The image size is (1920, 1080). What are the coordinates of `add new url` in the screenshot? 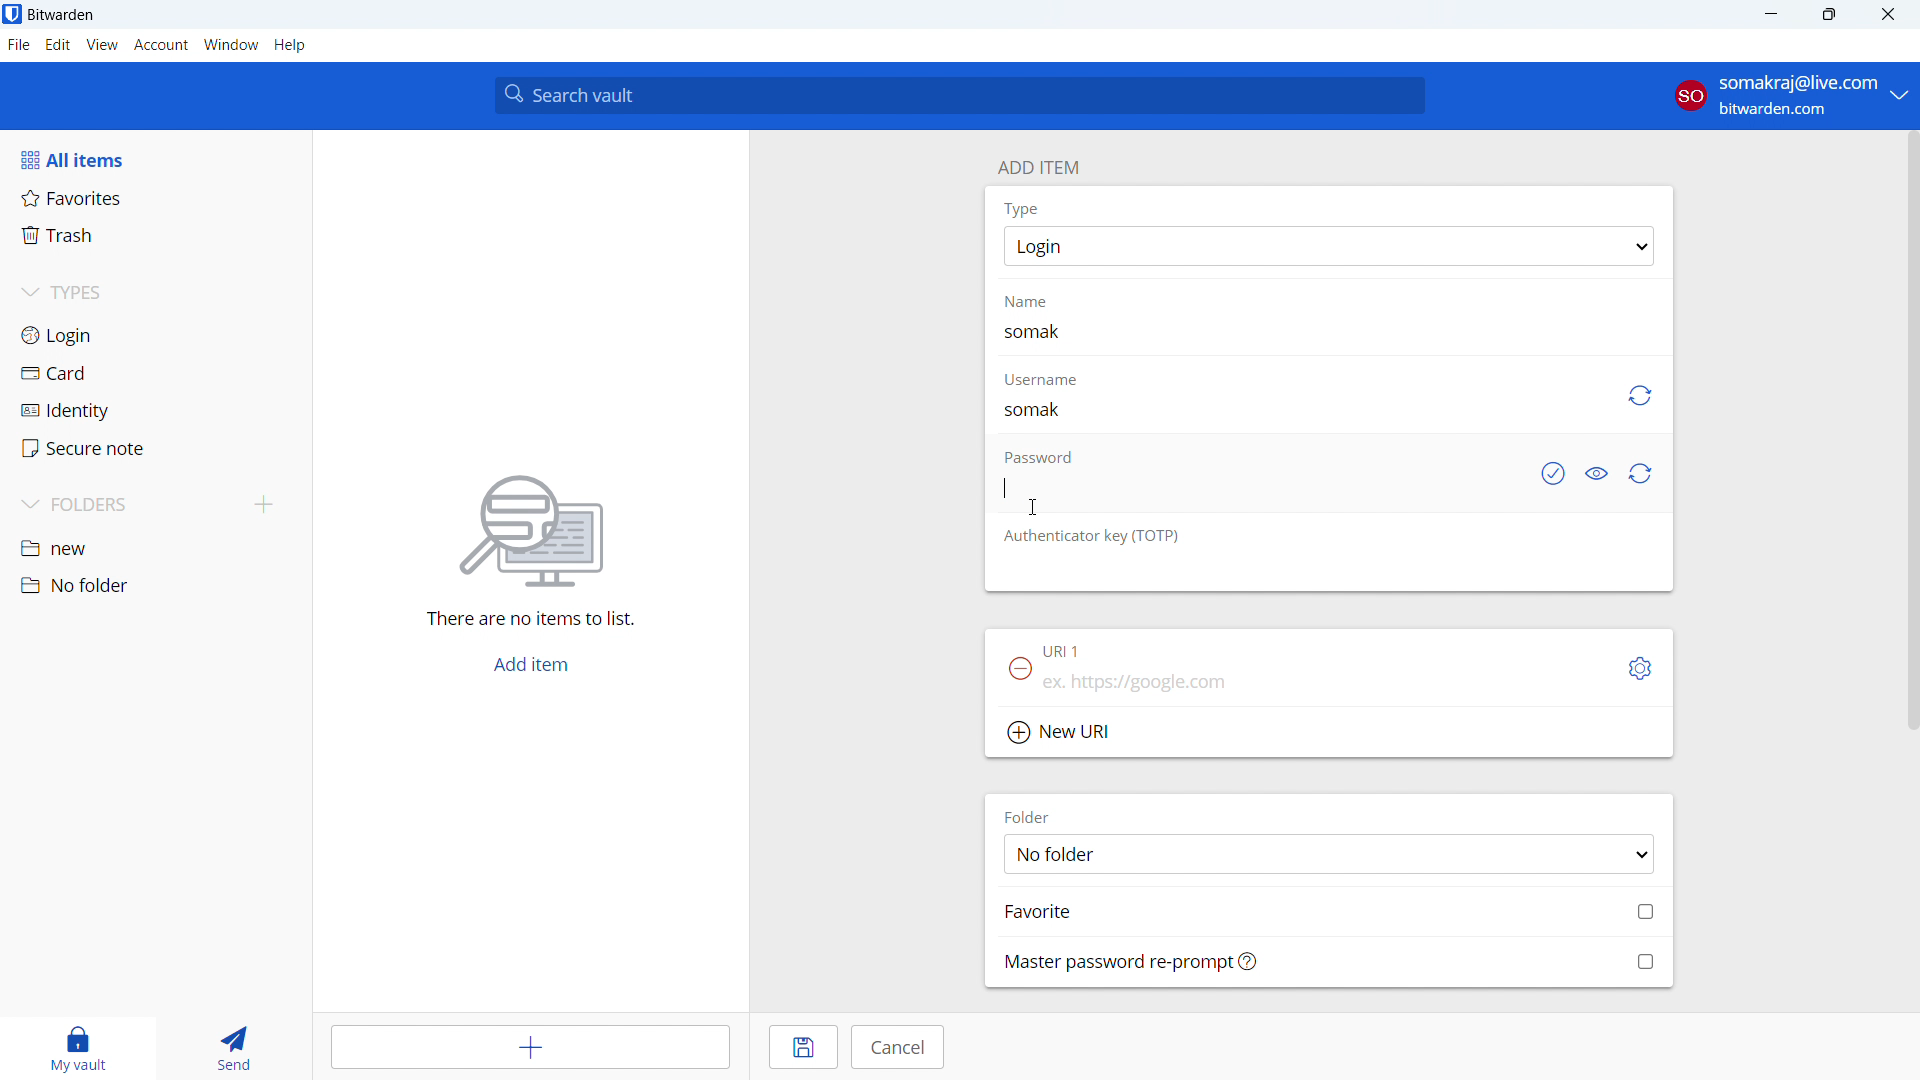 It's located at (1329, 734).